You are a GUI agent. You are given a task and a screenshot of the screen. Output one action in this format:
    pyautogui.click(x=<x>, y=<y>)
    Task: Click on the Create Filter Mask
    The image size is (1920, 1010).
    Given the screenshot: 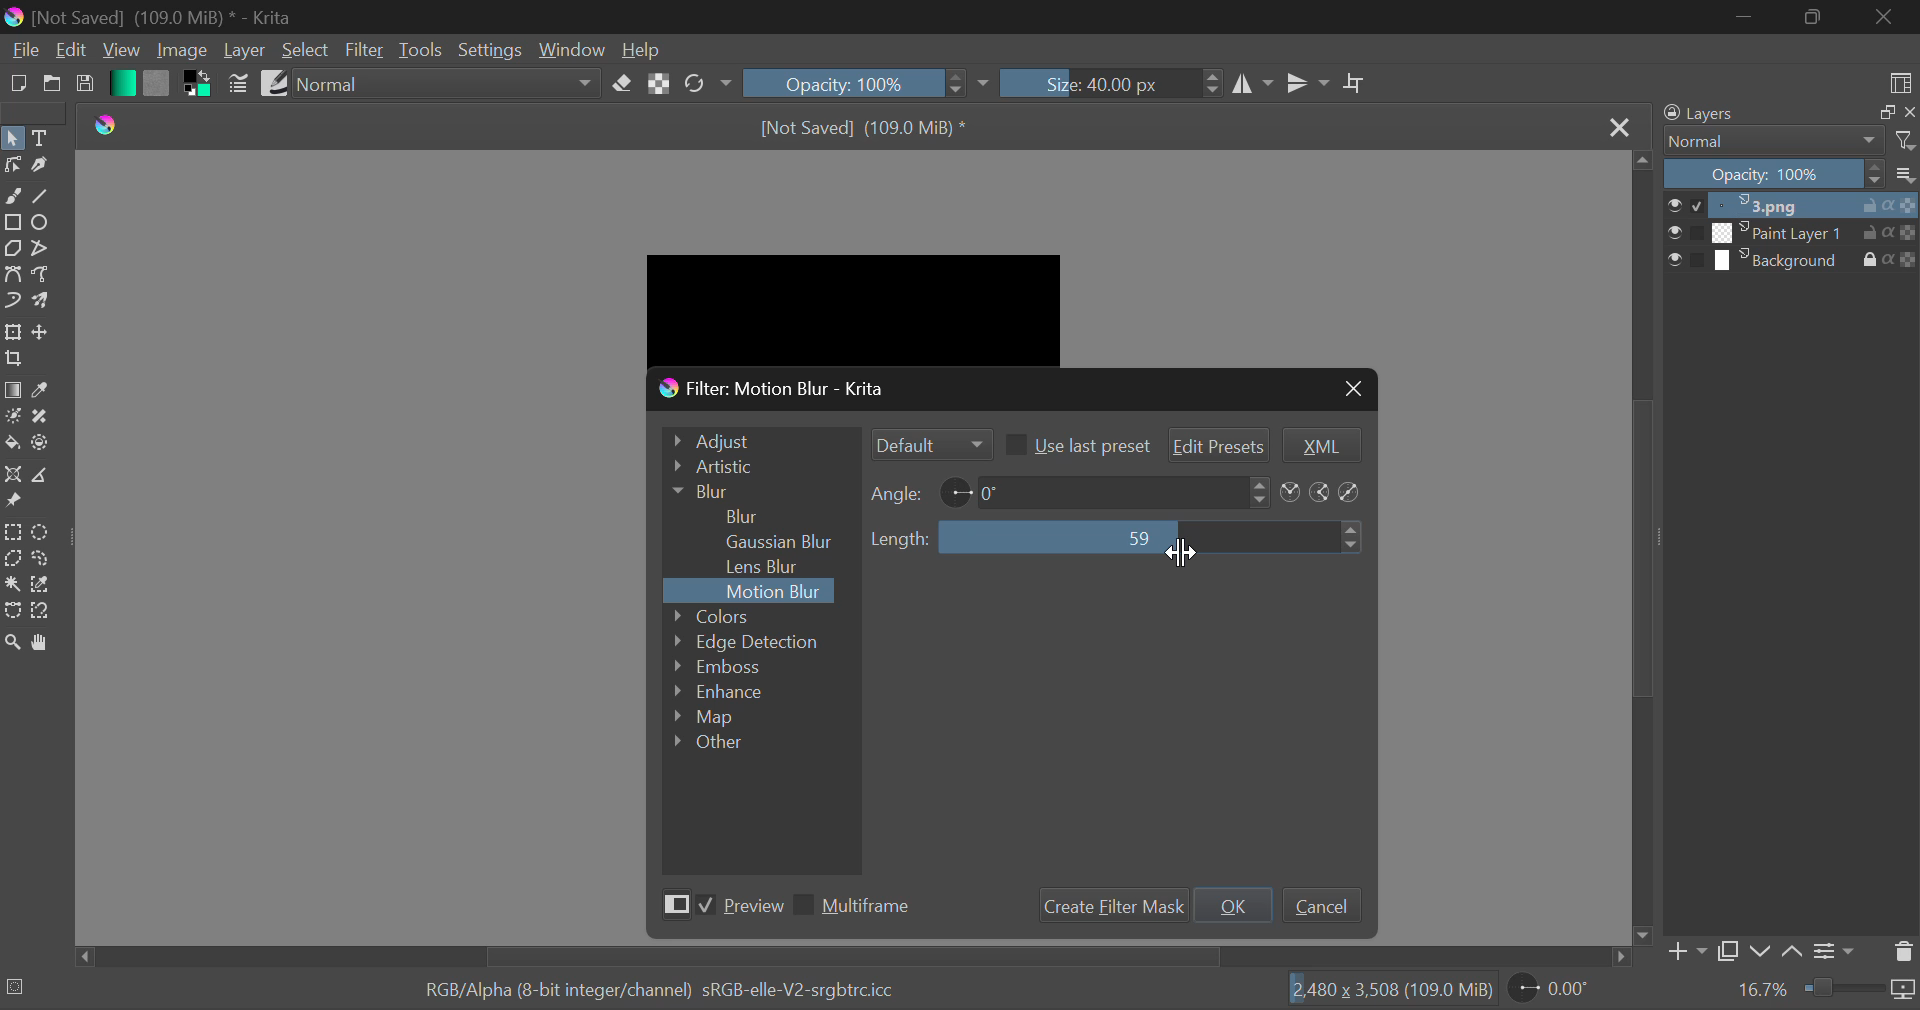 What is the action you would take?
    pyautogui.click(x=1109, y=906)
    